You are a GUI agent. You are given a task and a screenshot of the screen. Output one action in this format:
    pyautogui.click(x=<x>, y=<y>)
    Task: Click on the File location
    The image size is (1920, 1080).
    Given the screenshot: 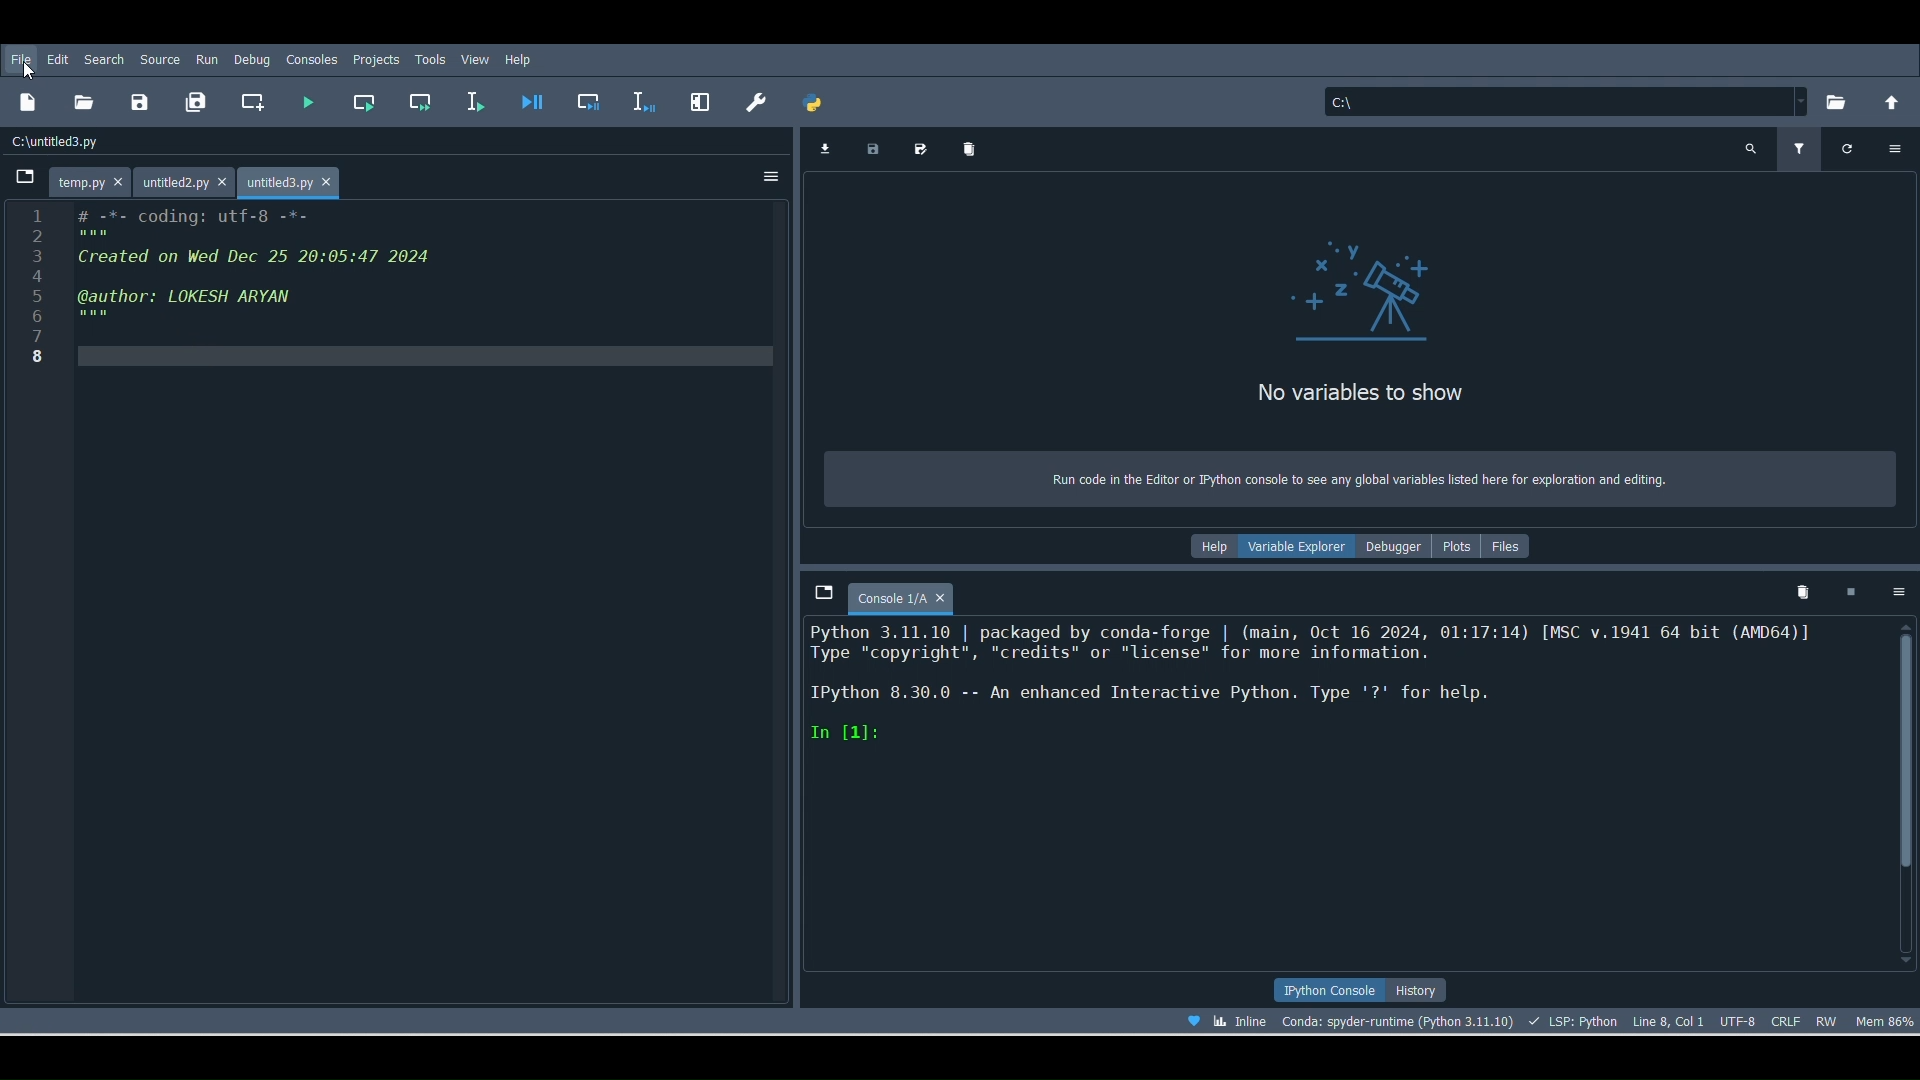 What is the action you would take?
    pyautogui.click(x=1558, y=100)
    